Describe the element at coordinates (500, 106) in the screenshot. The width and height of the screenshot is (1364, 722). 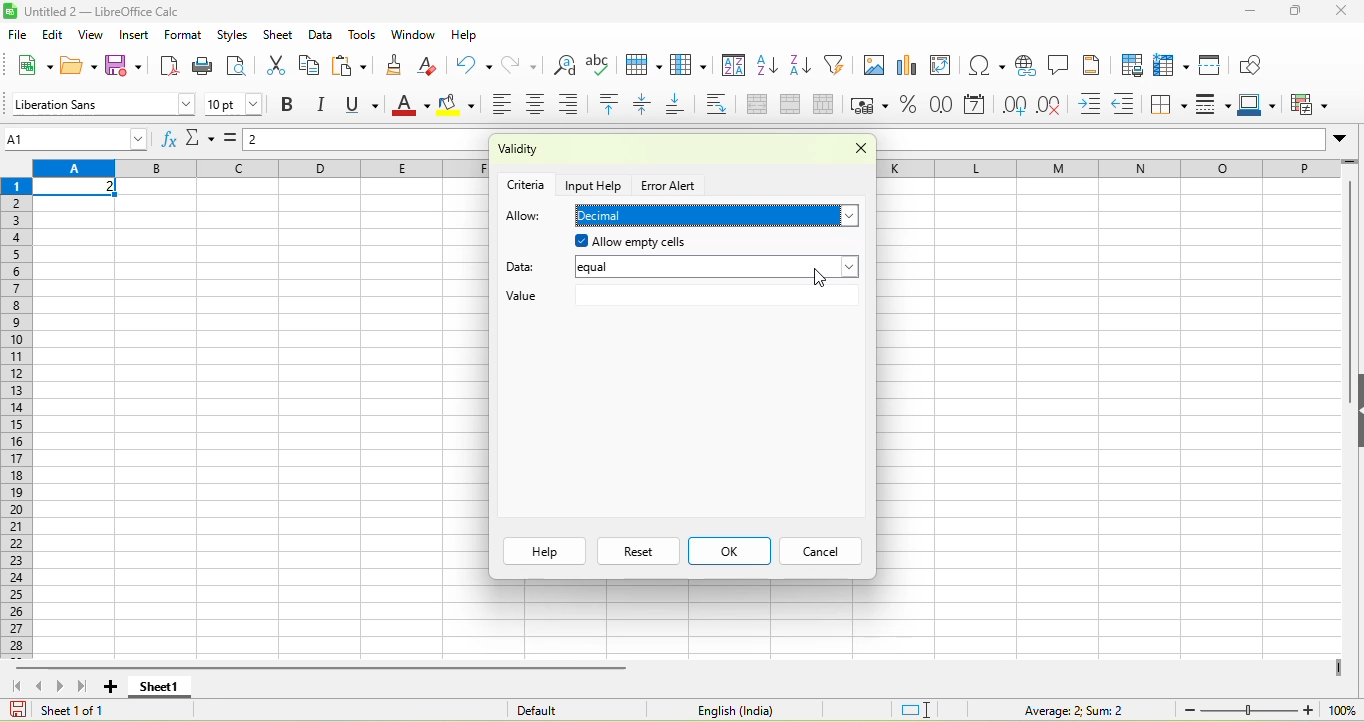
I see `align left` at that location.